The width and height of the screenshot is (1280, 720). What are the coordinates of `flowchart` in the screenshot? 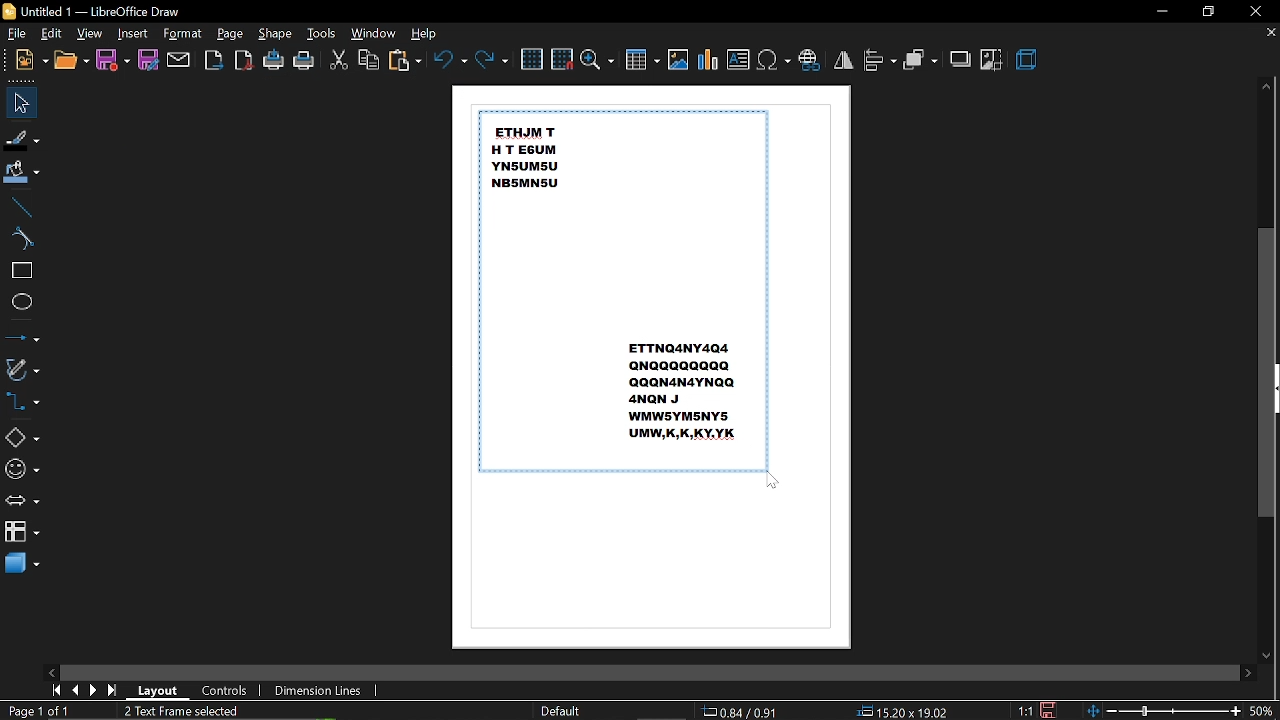 It's located at (21, 533).